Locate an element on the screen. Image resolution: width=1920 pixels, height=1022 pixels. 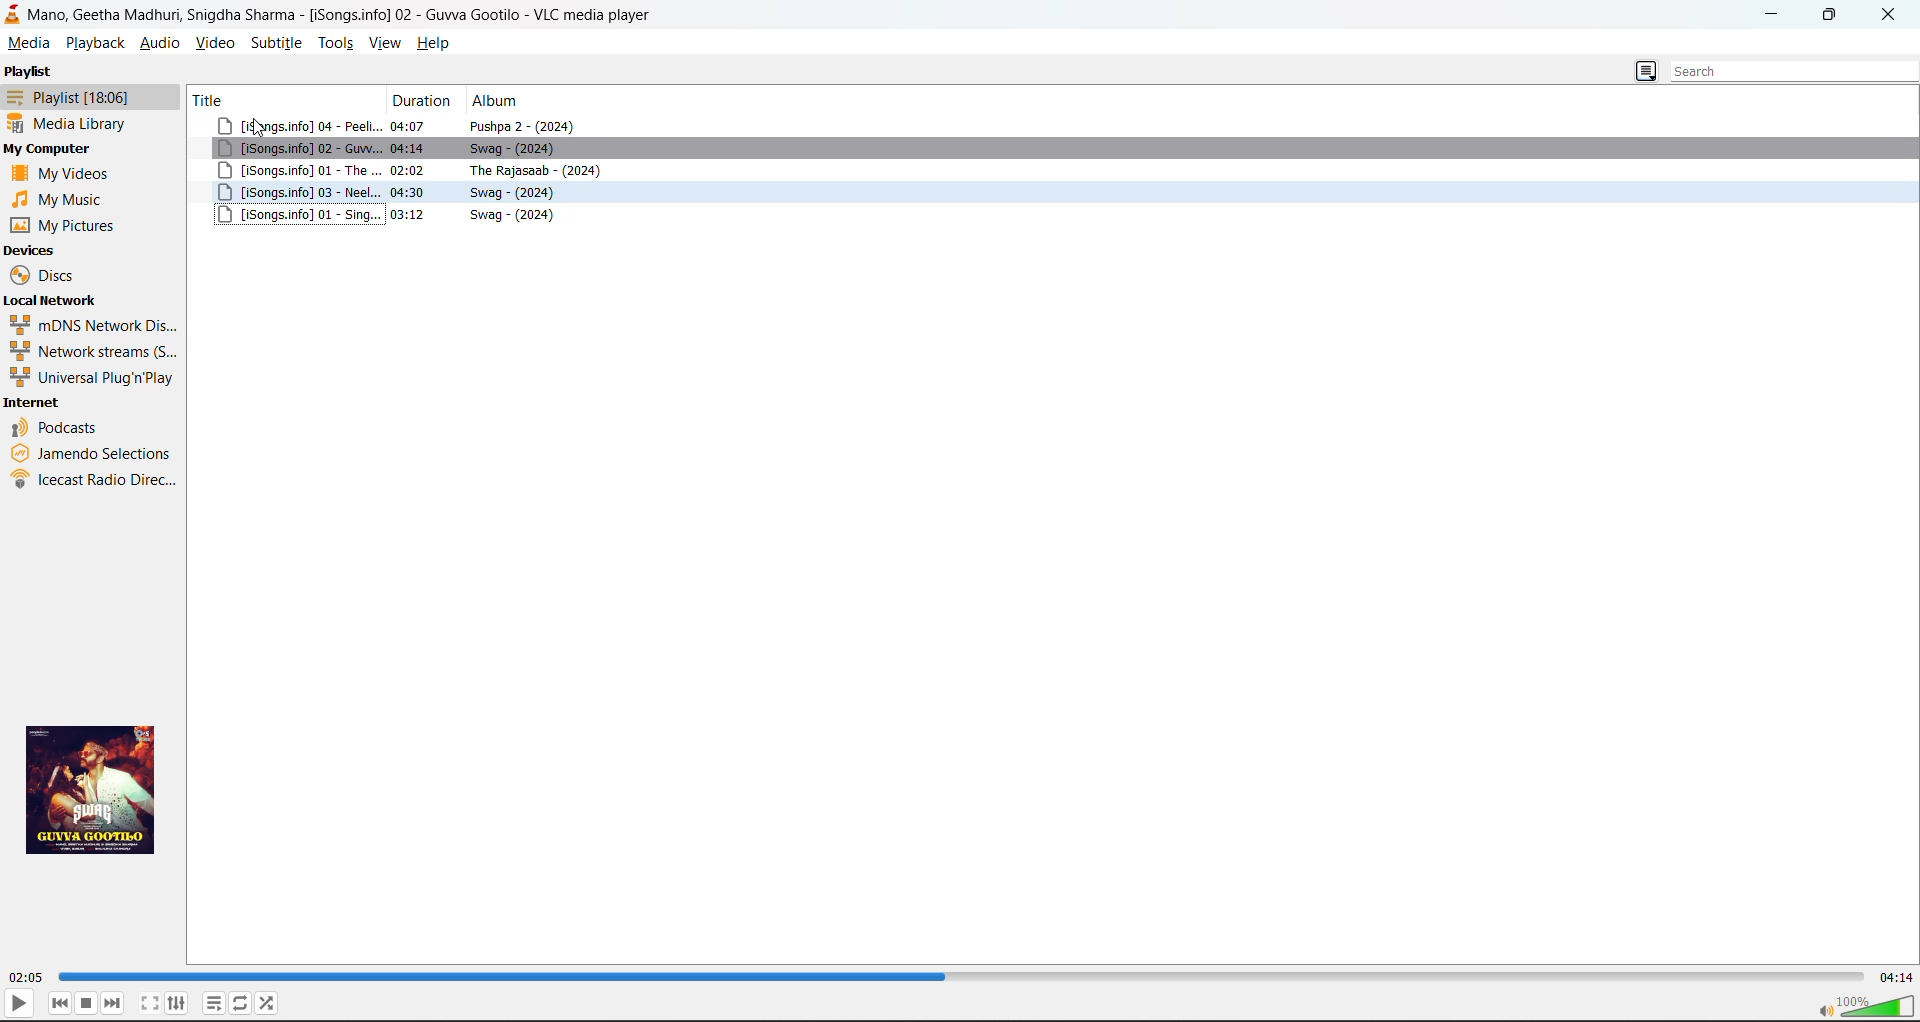
mdns network is located at coordinates (91, 324).